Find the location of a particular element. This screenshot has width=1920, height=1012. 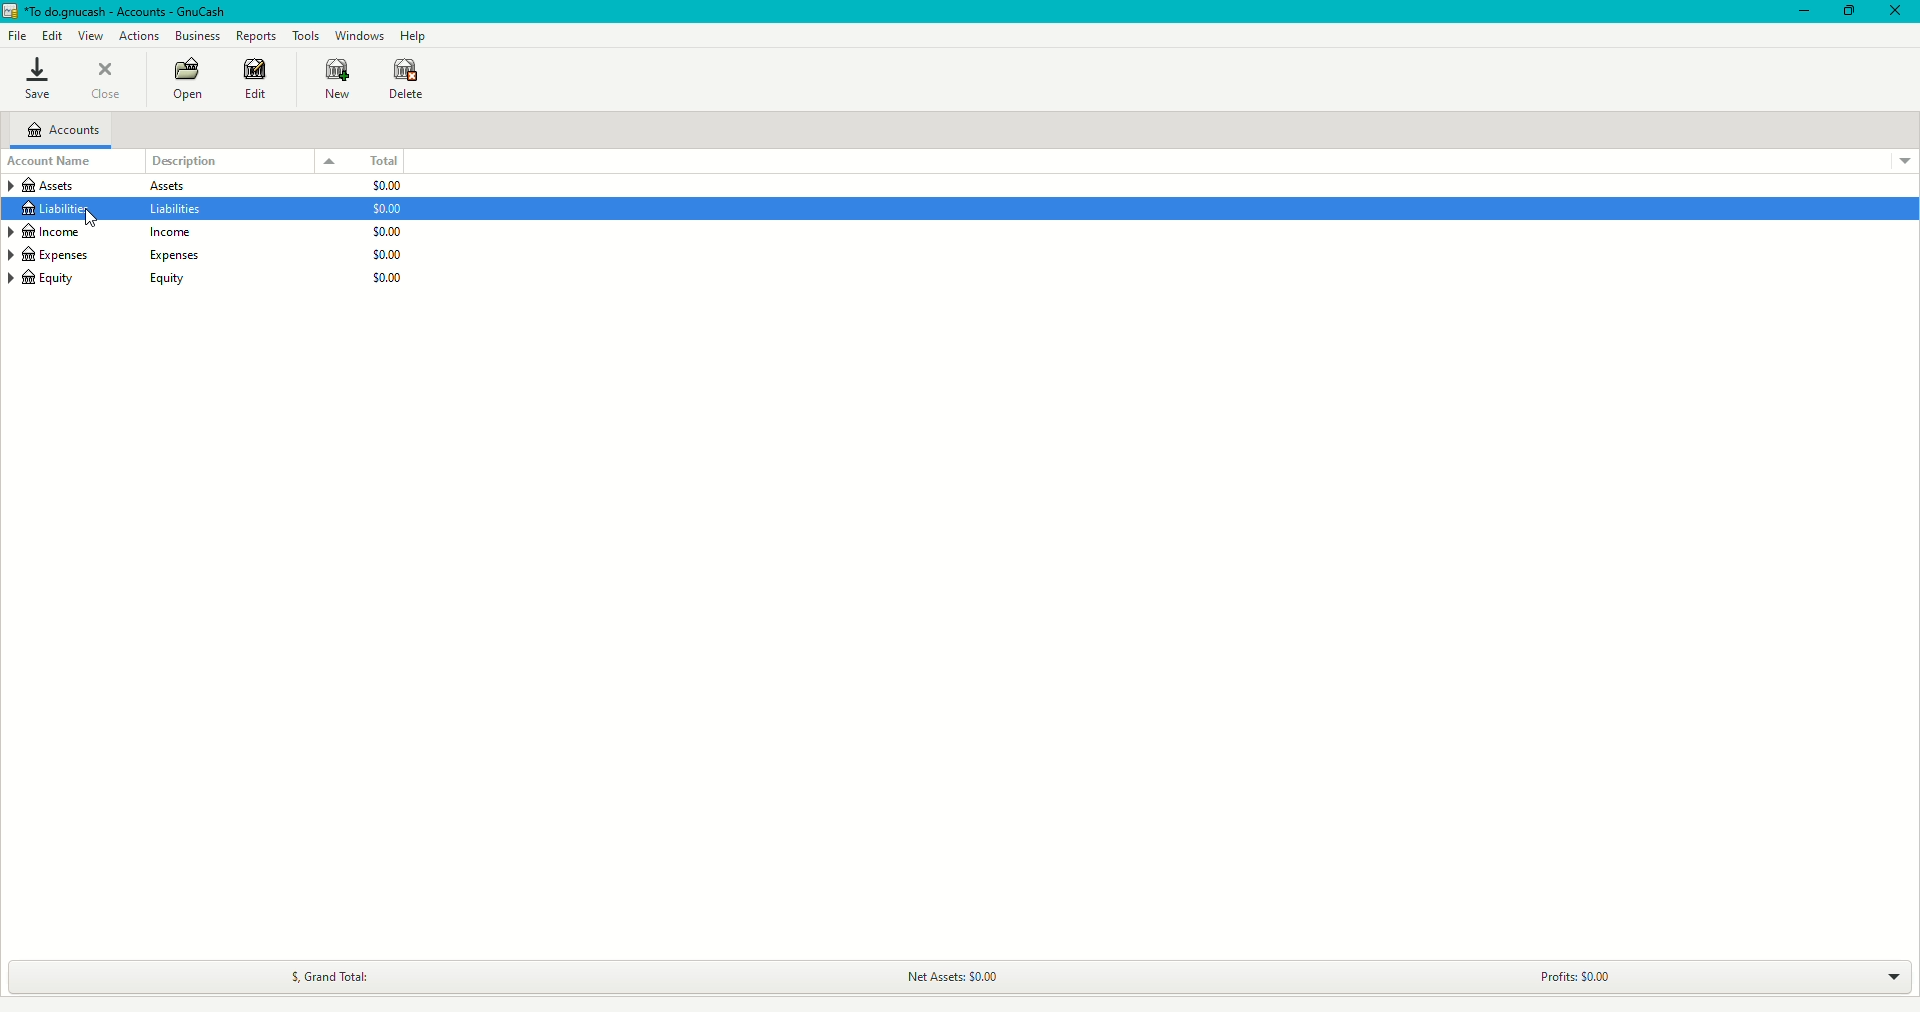

Grand Total is located at coordinates (327, 978).